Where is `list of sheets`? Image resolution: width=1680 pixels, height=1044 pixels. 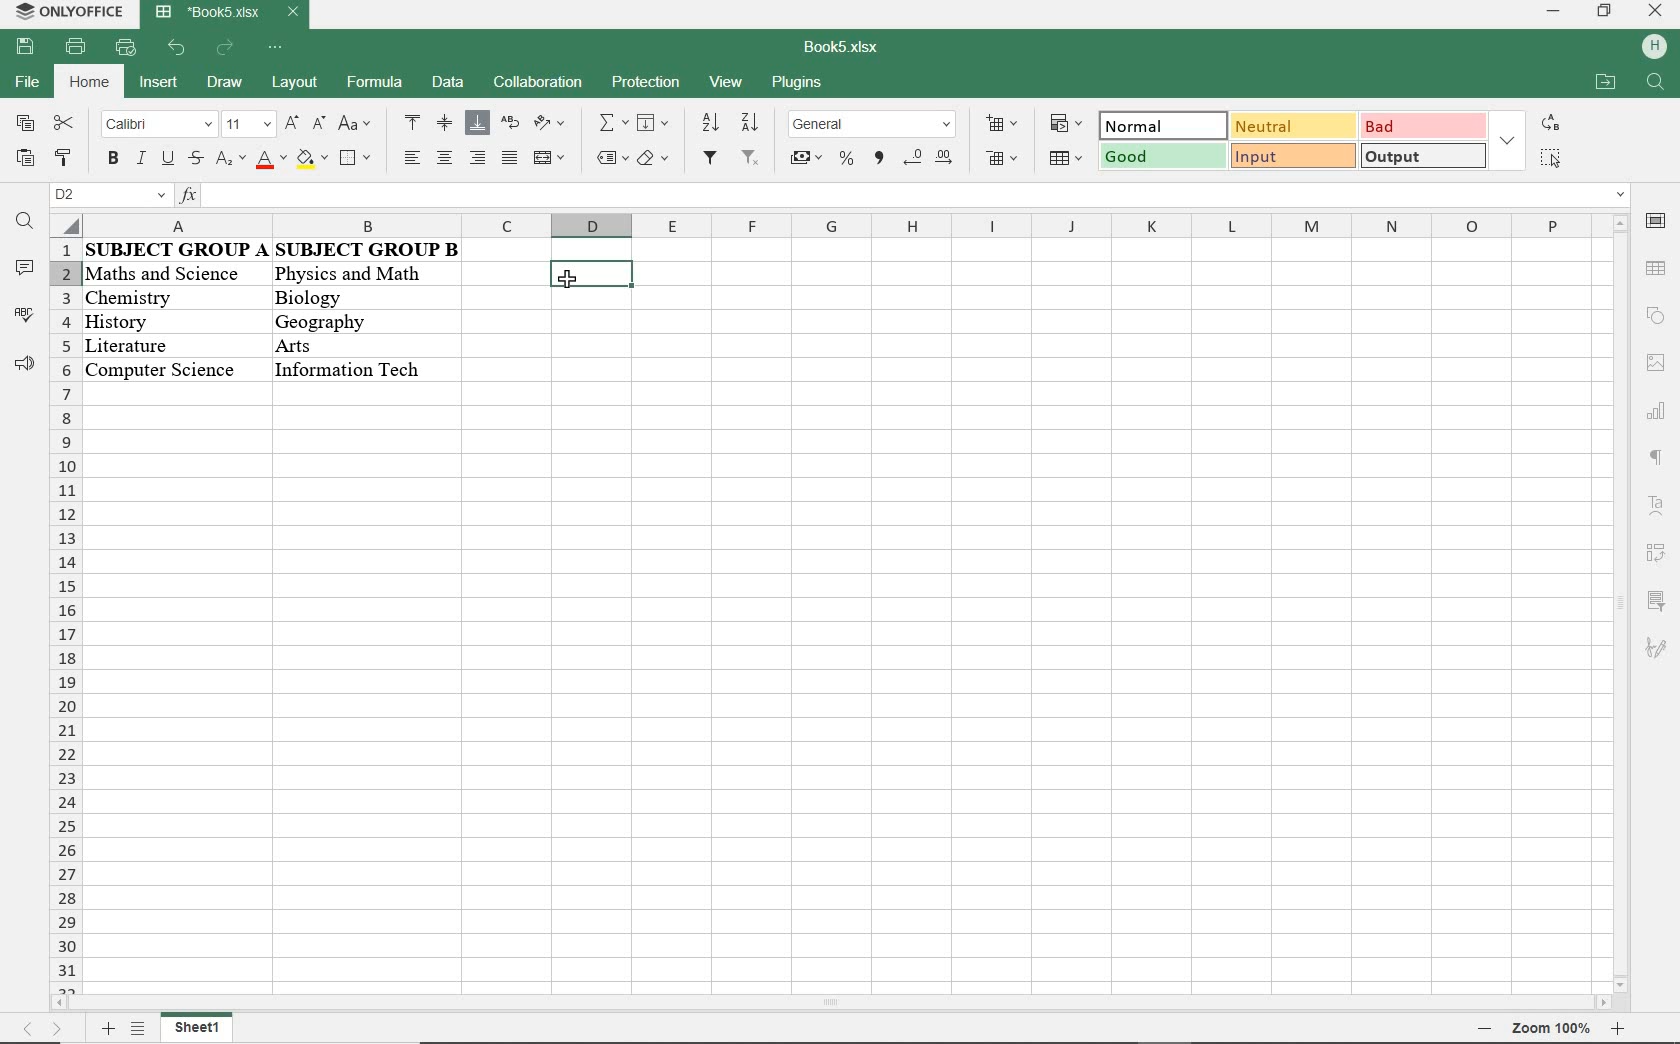
list of sheets is located at coordinates (139, 1030).